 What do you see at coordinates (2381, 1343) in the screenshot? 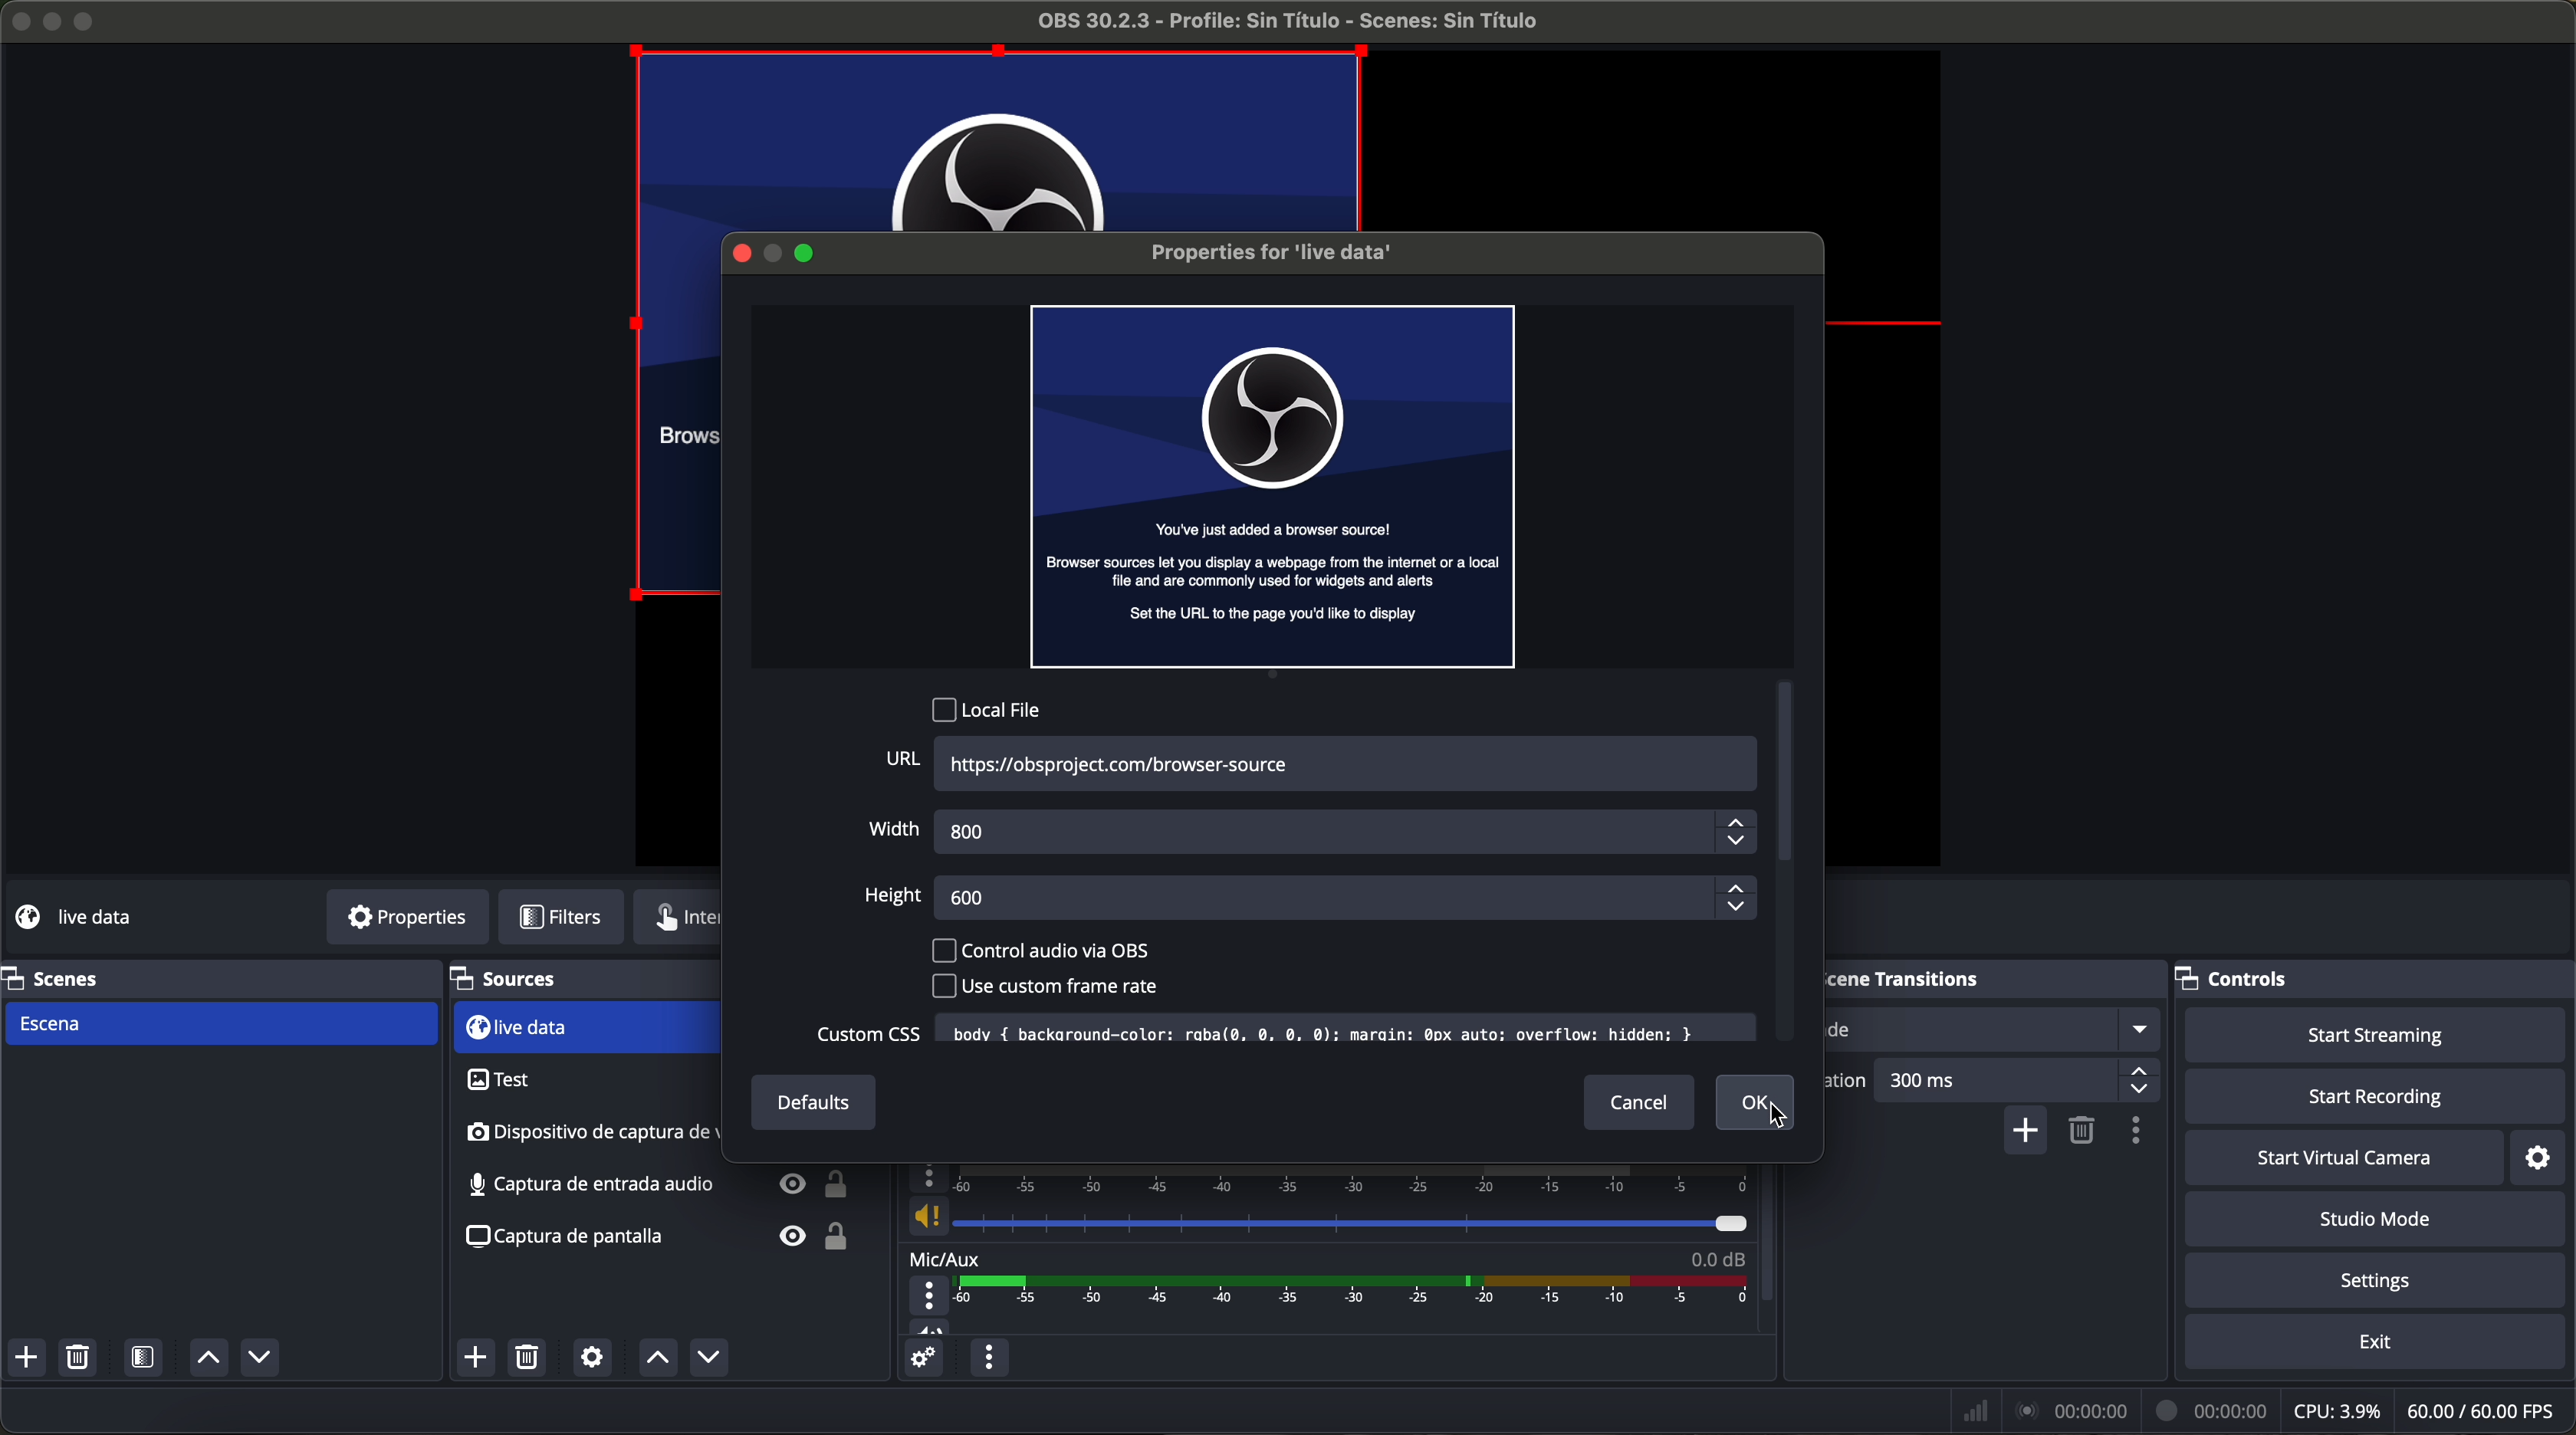
I see `exit` at bounding box center [2381, 1343].